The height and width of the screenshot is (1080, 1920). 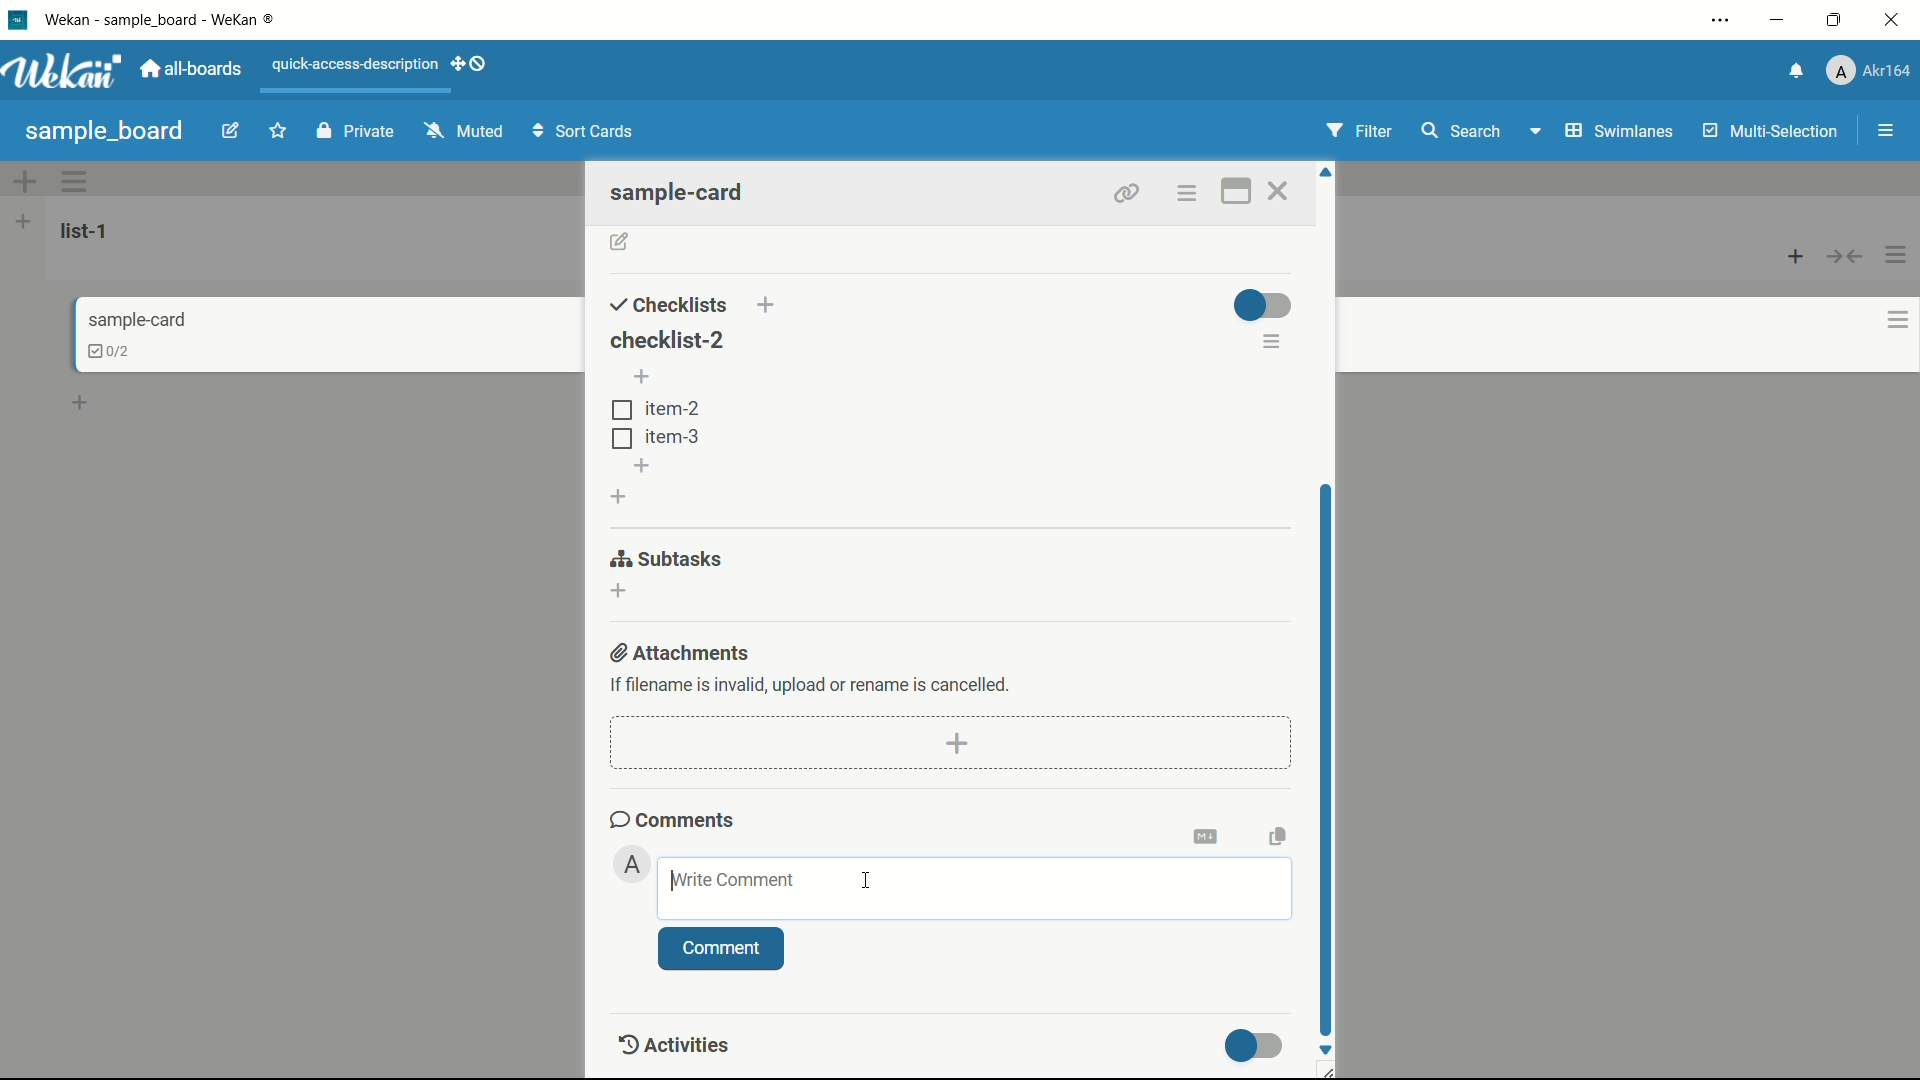 What do you see at coordinates (26, 181) in the screenshot?
I see `add swimlane` at bounding box center [26, 181].